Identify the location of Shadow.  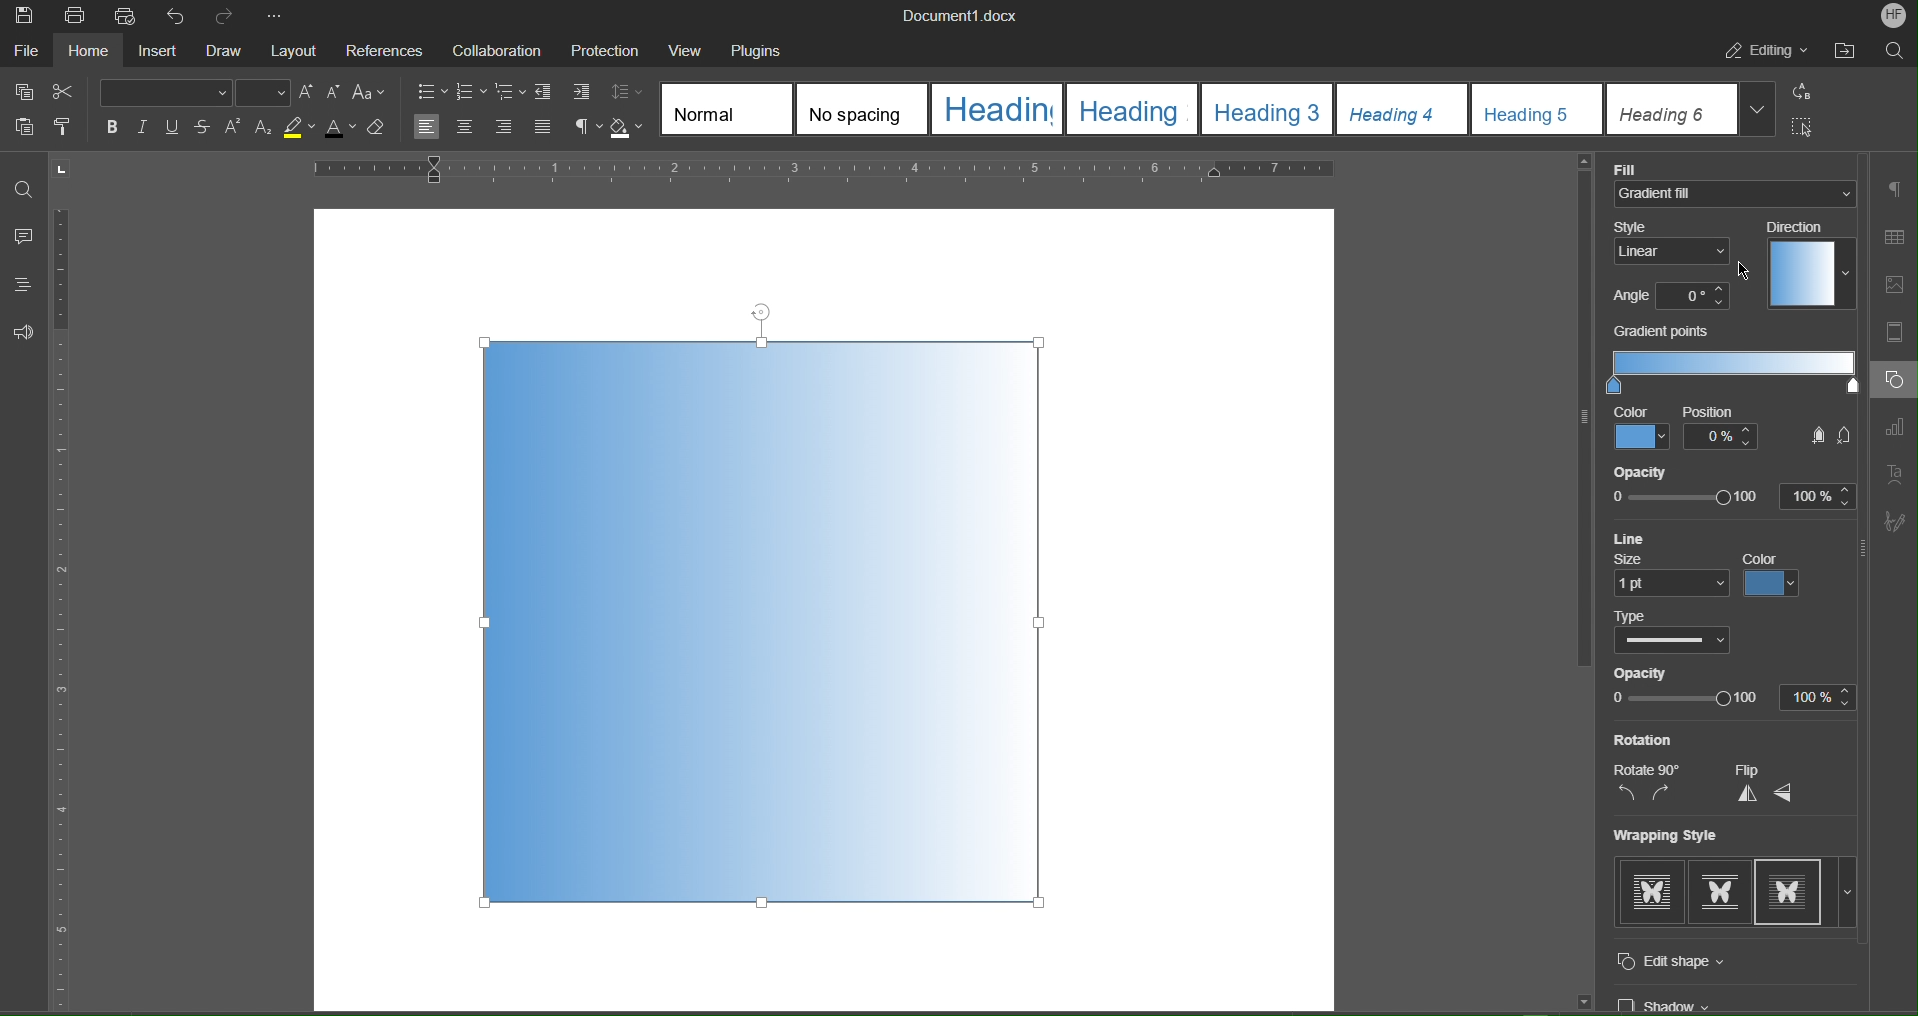
(630, 129).